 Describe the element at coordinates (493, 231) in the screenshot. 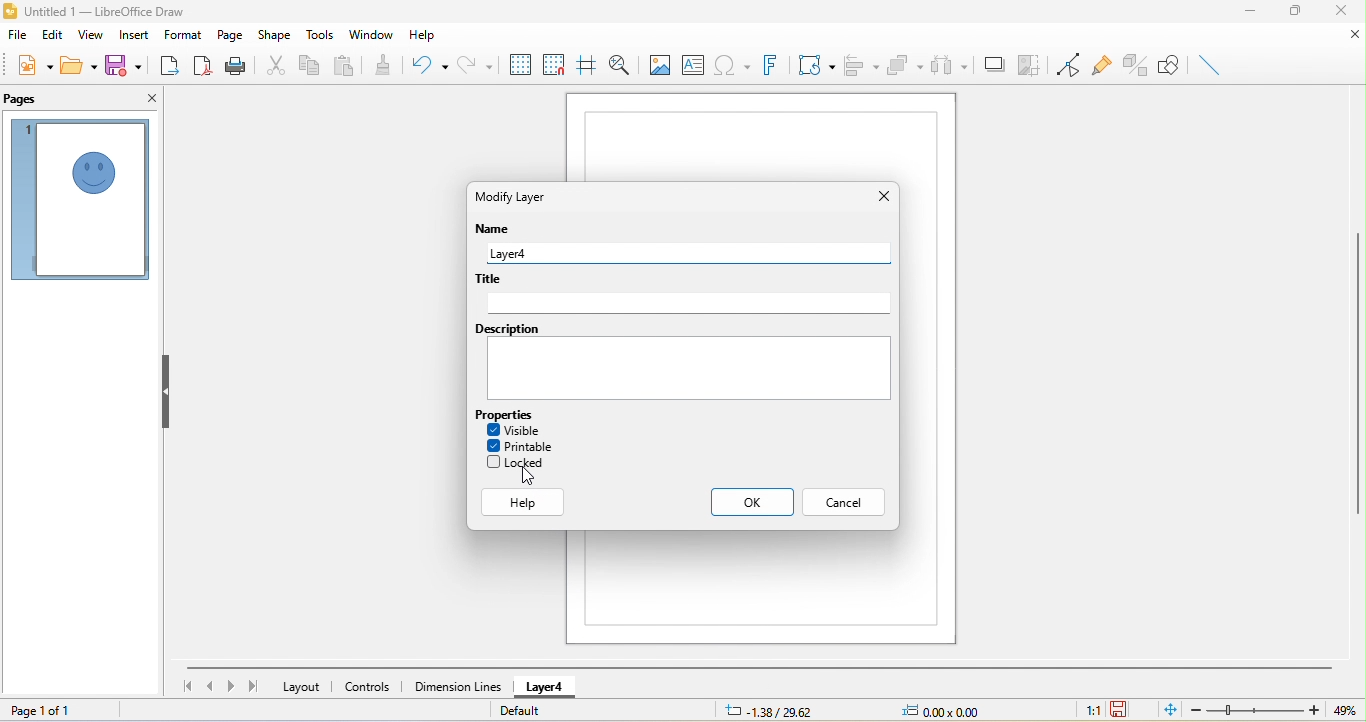

I see `name` at that location.